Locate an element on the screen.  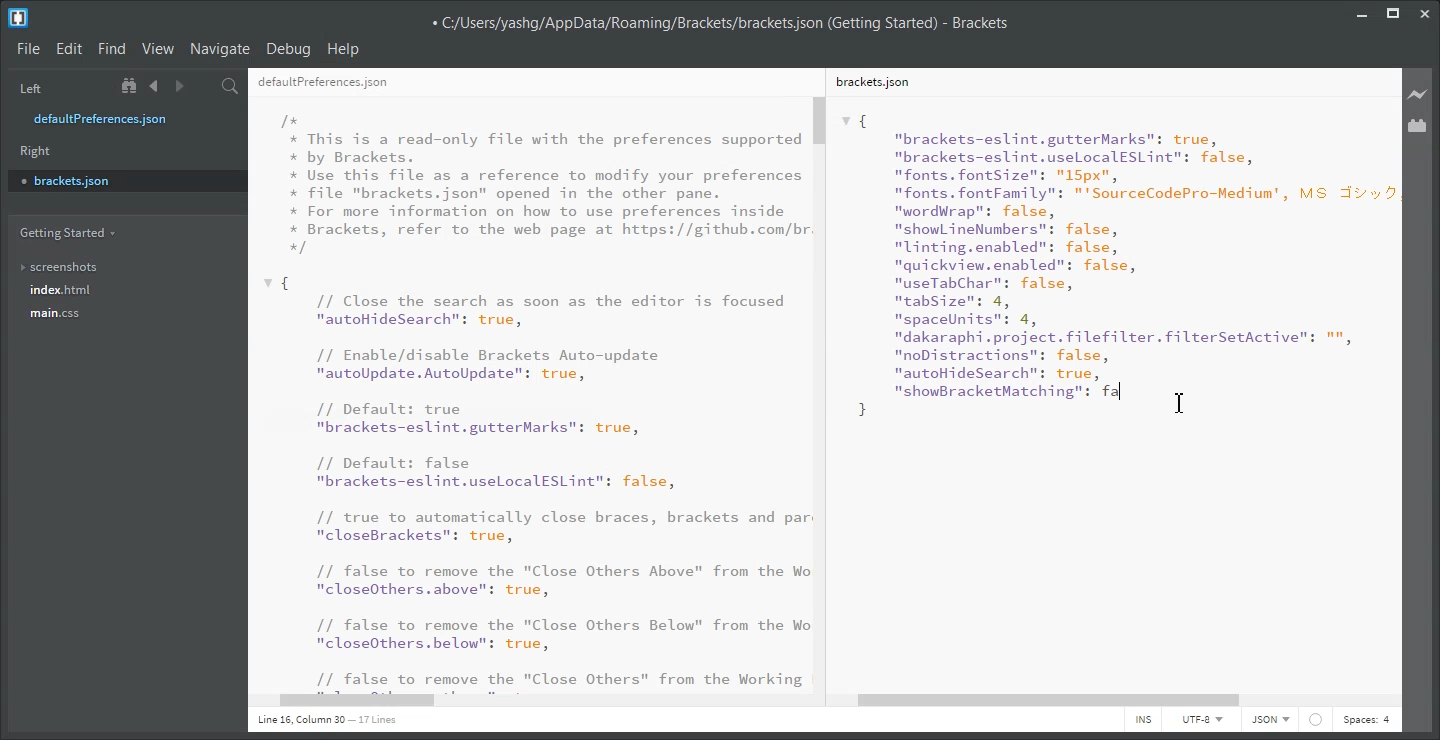
Edit is located at coordinates (69, 49).